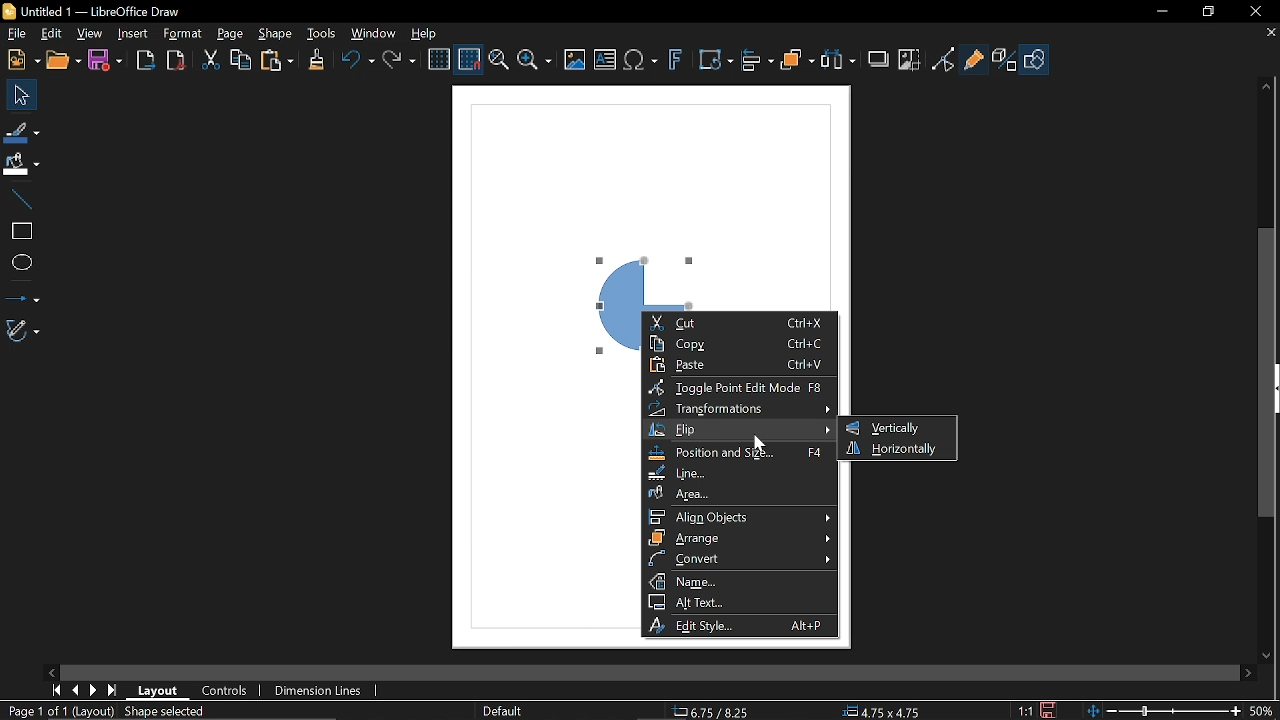 The height and width of the screenshot is (720, 1280). Describe the element at coordinates (241, 59) in the screenshot. I see `Copy` at that location.